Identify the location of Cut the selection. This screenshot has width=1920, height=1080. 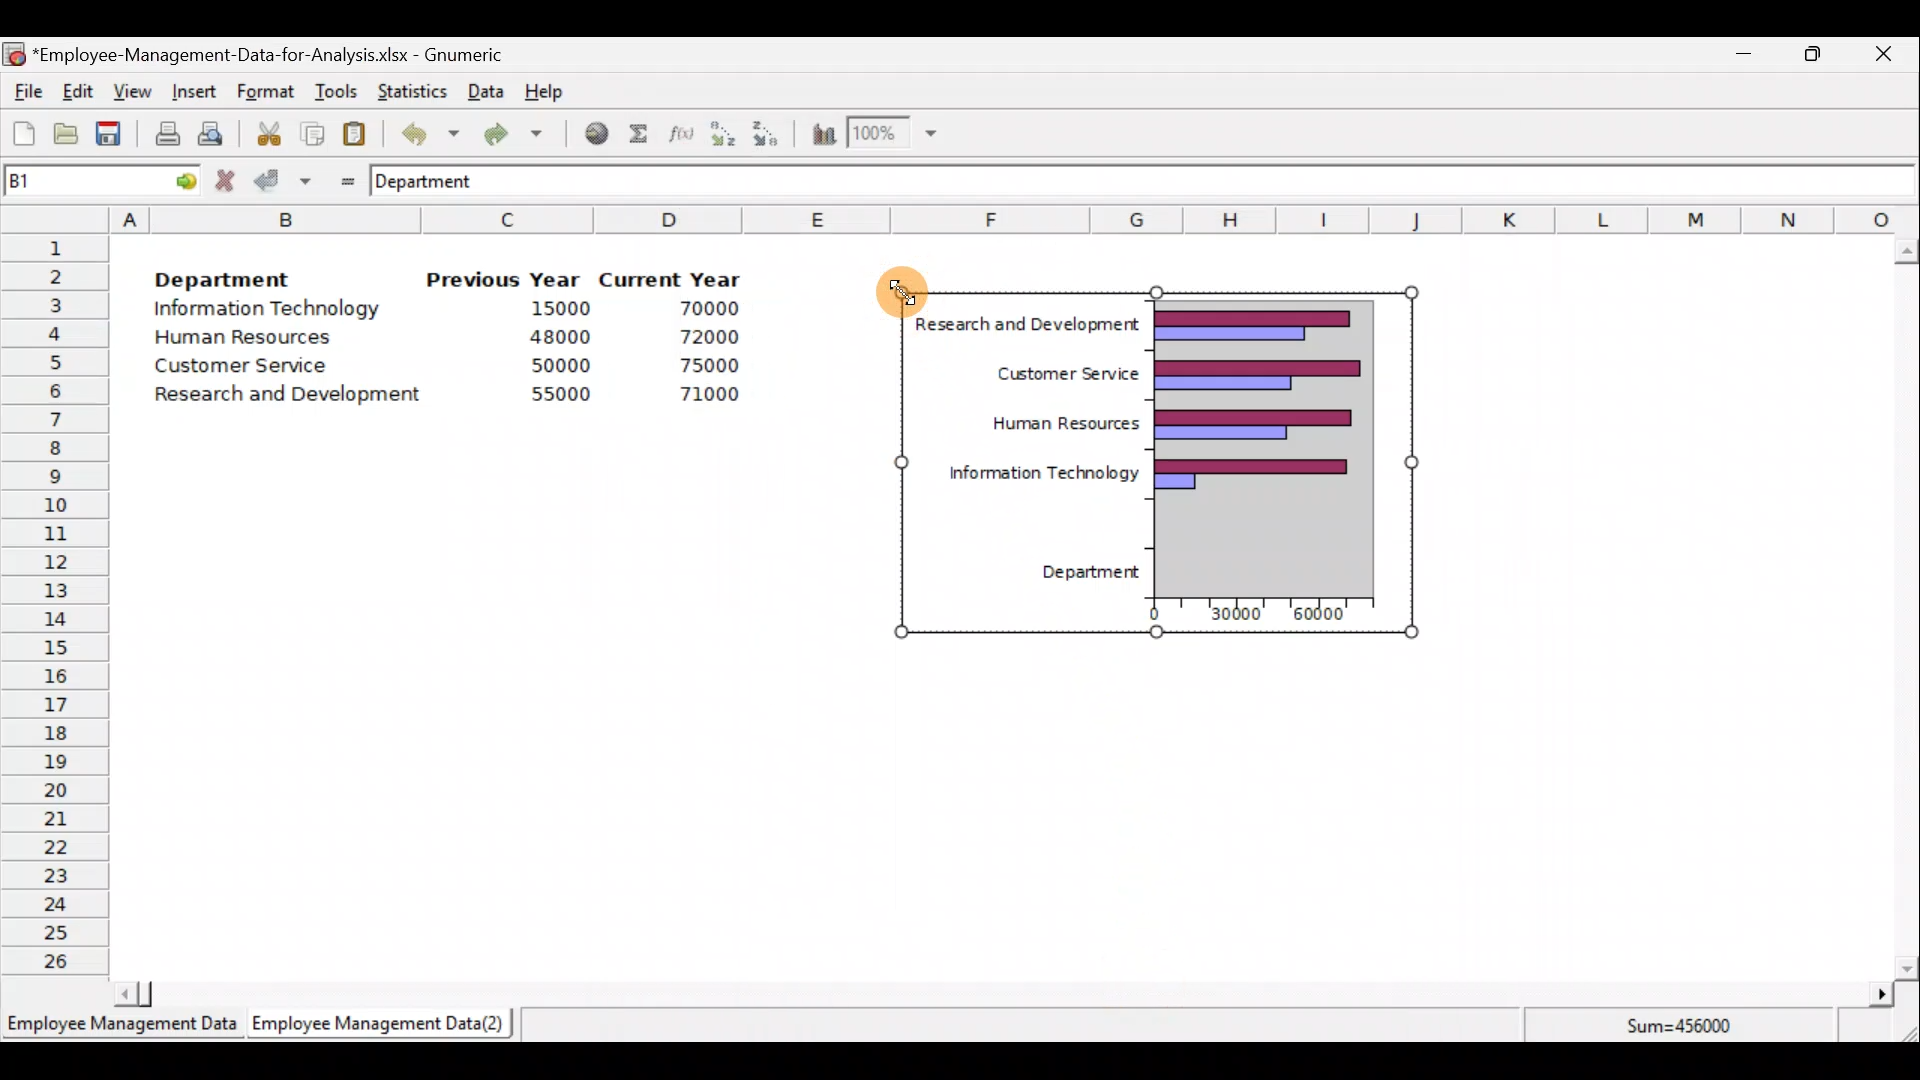
(263, 131).